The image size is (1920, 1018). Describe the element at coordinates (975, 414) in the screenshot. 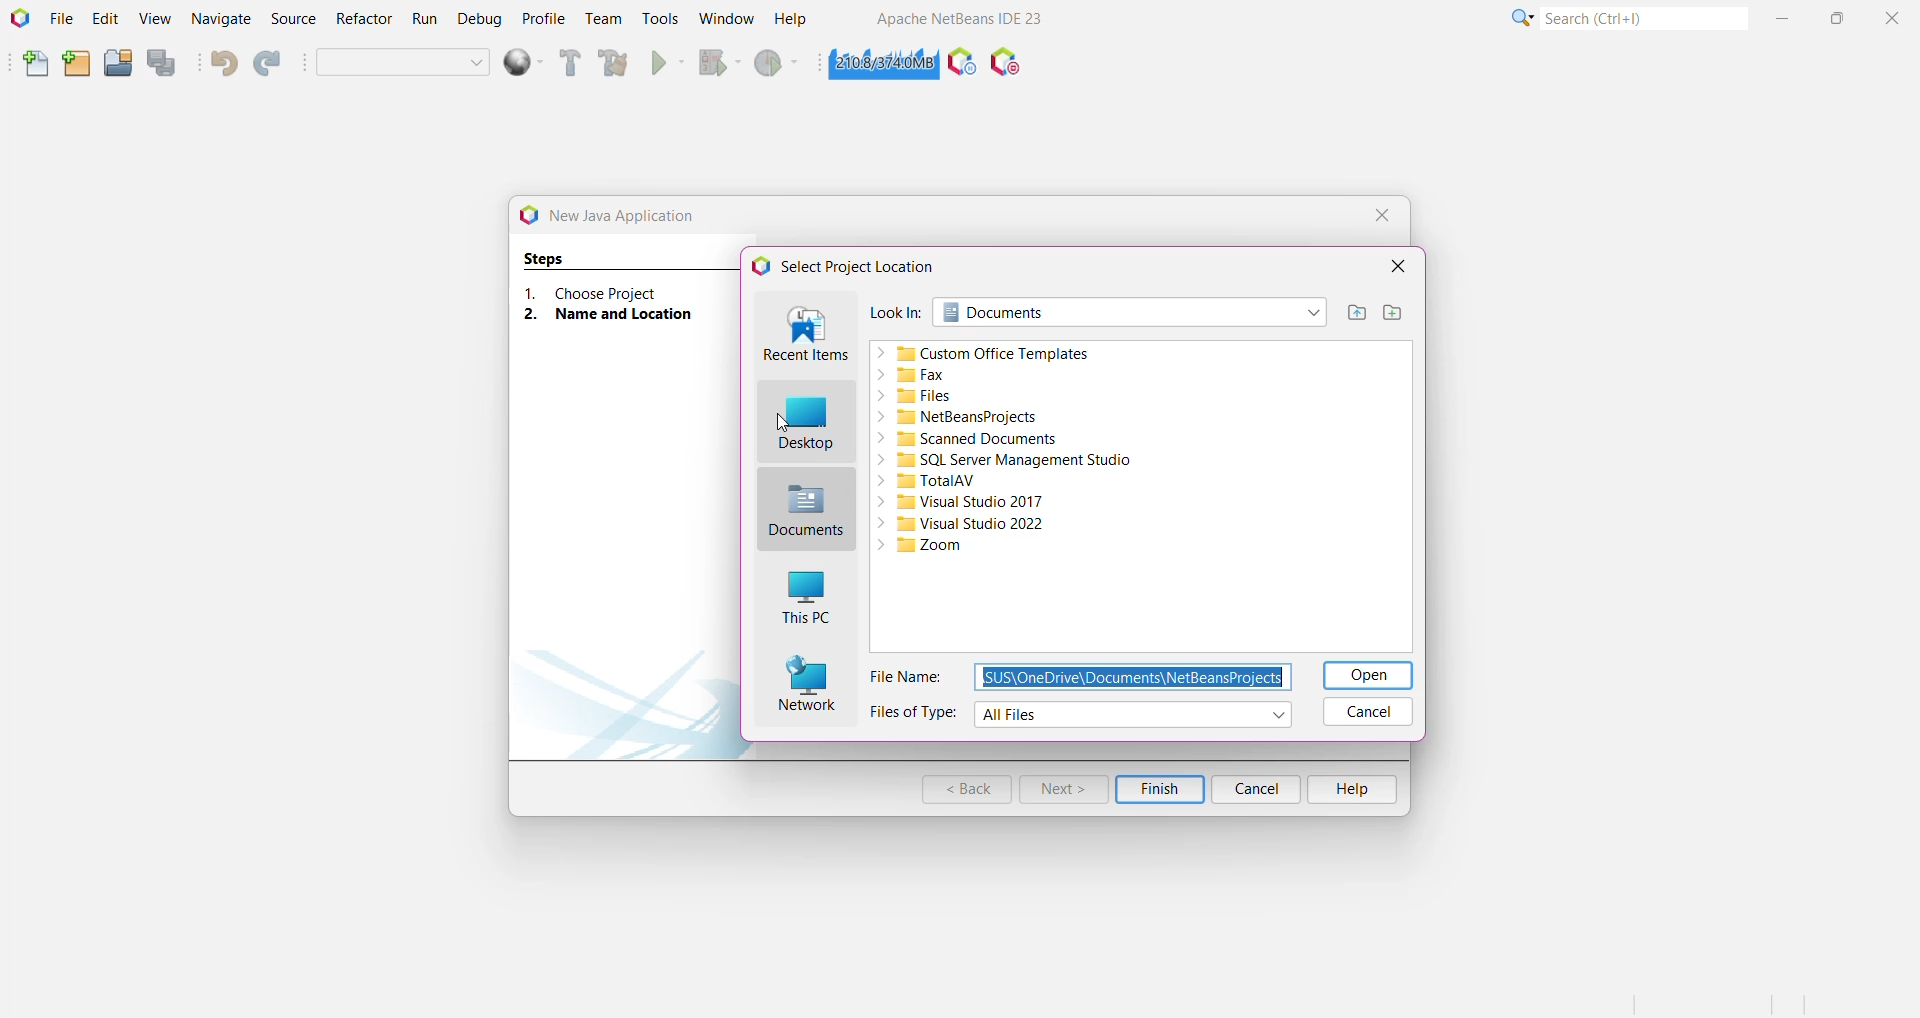

I see `NetBeansProjects` at that location.